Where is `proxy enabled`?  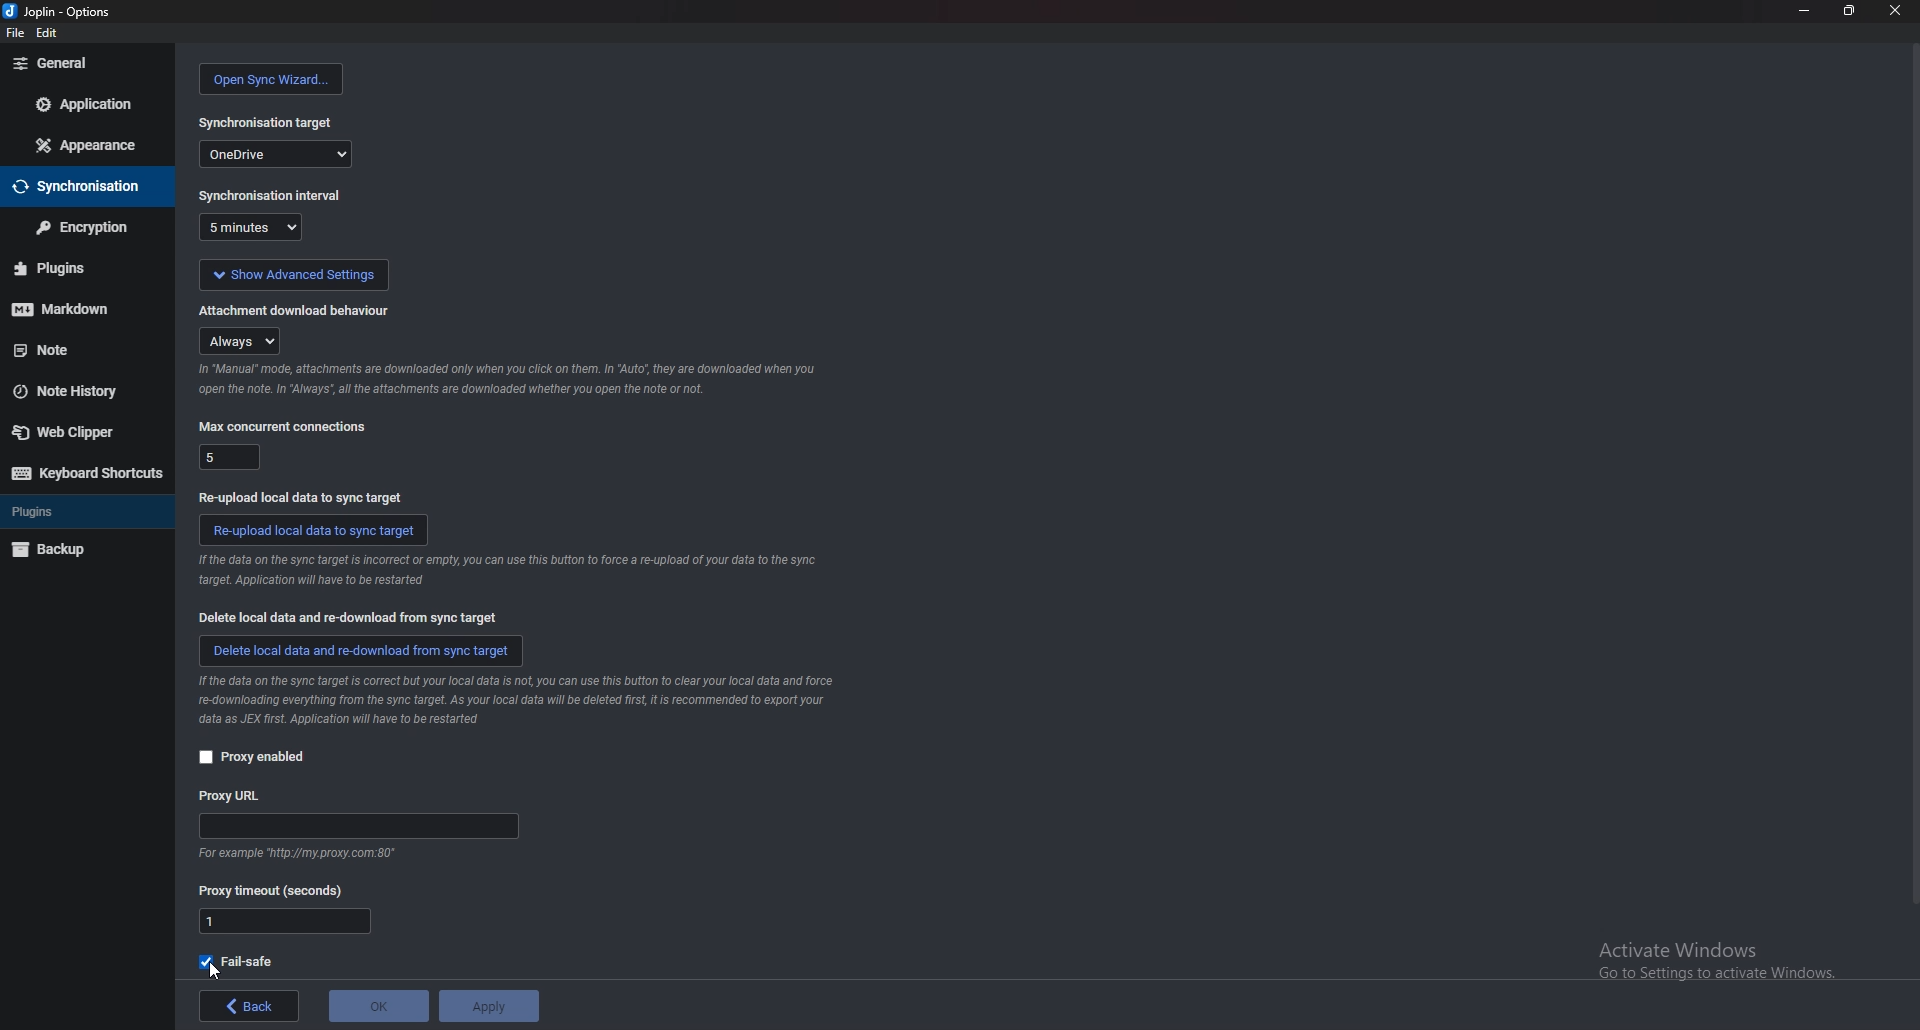 proxy enabled is located at coordinates (257, 757).